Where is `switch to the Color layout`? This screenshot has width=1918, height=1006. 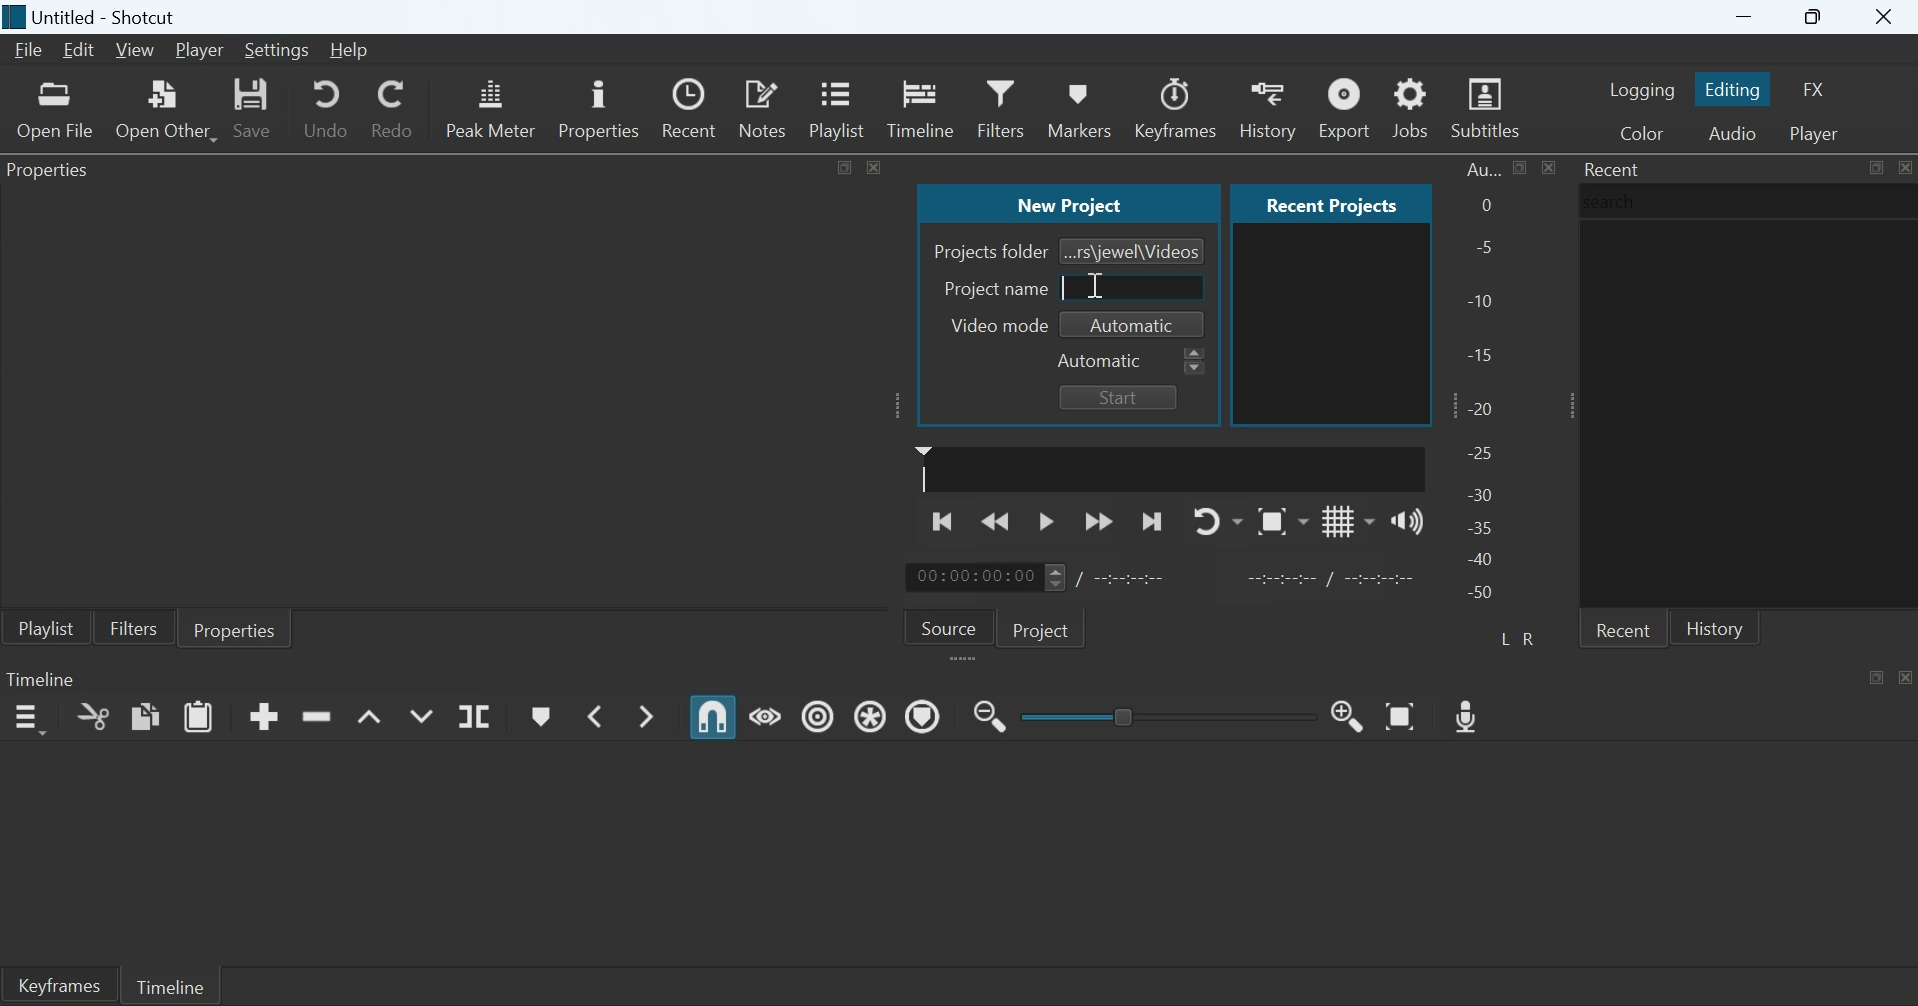 switch to the Color layout is located at coordinates (1641, 132).